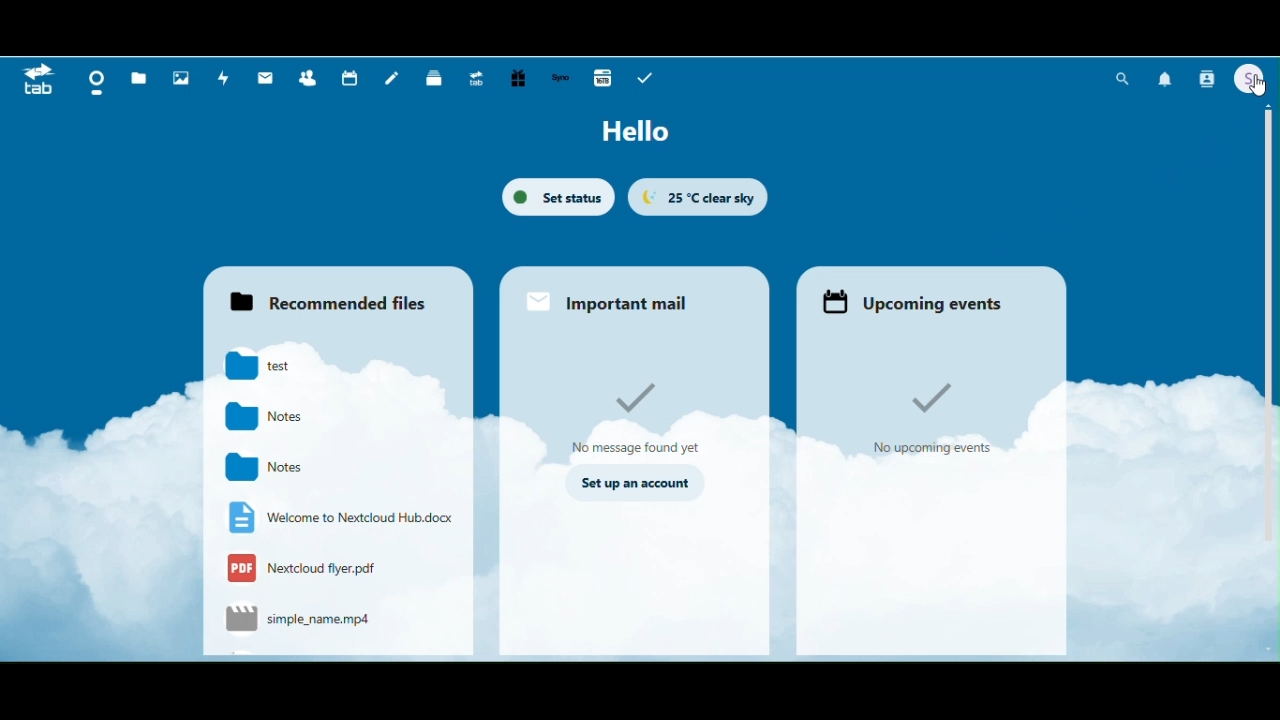 The height and width of the screenshot is (720, 1280). I want to click on Hello, so click(643, 133).